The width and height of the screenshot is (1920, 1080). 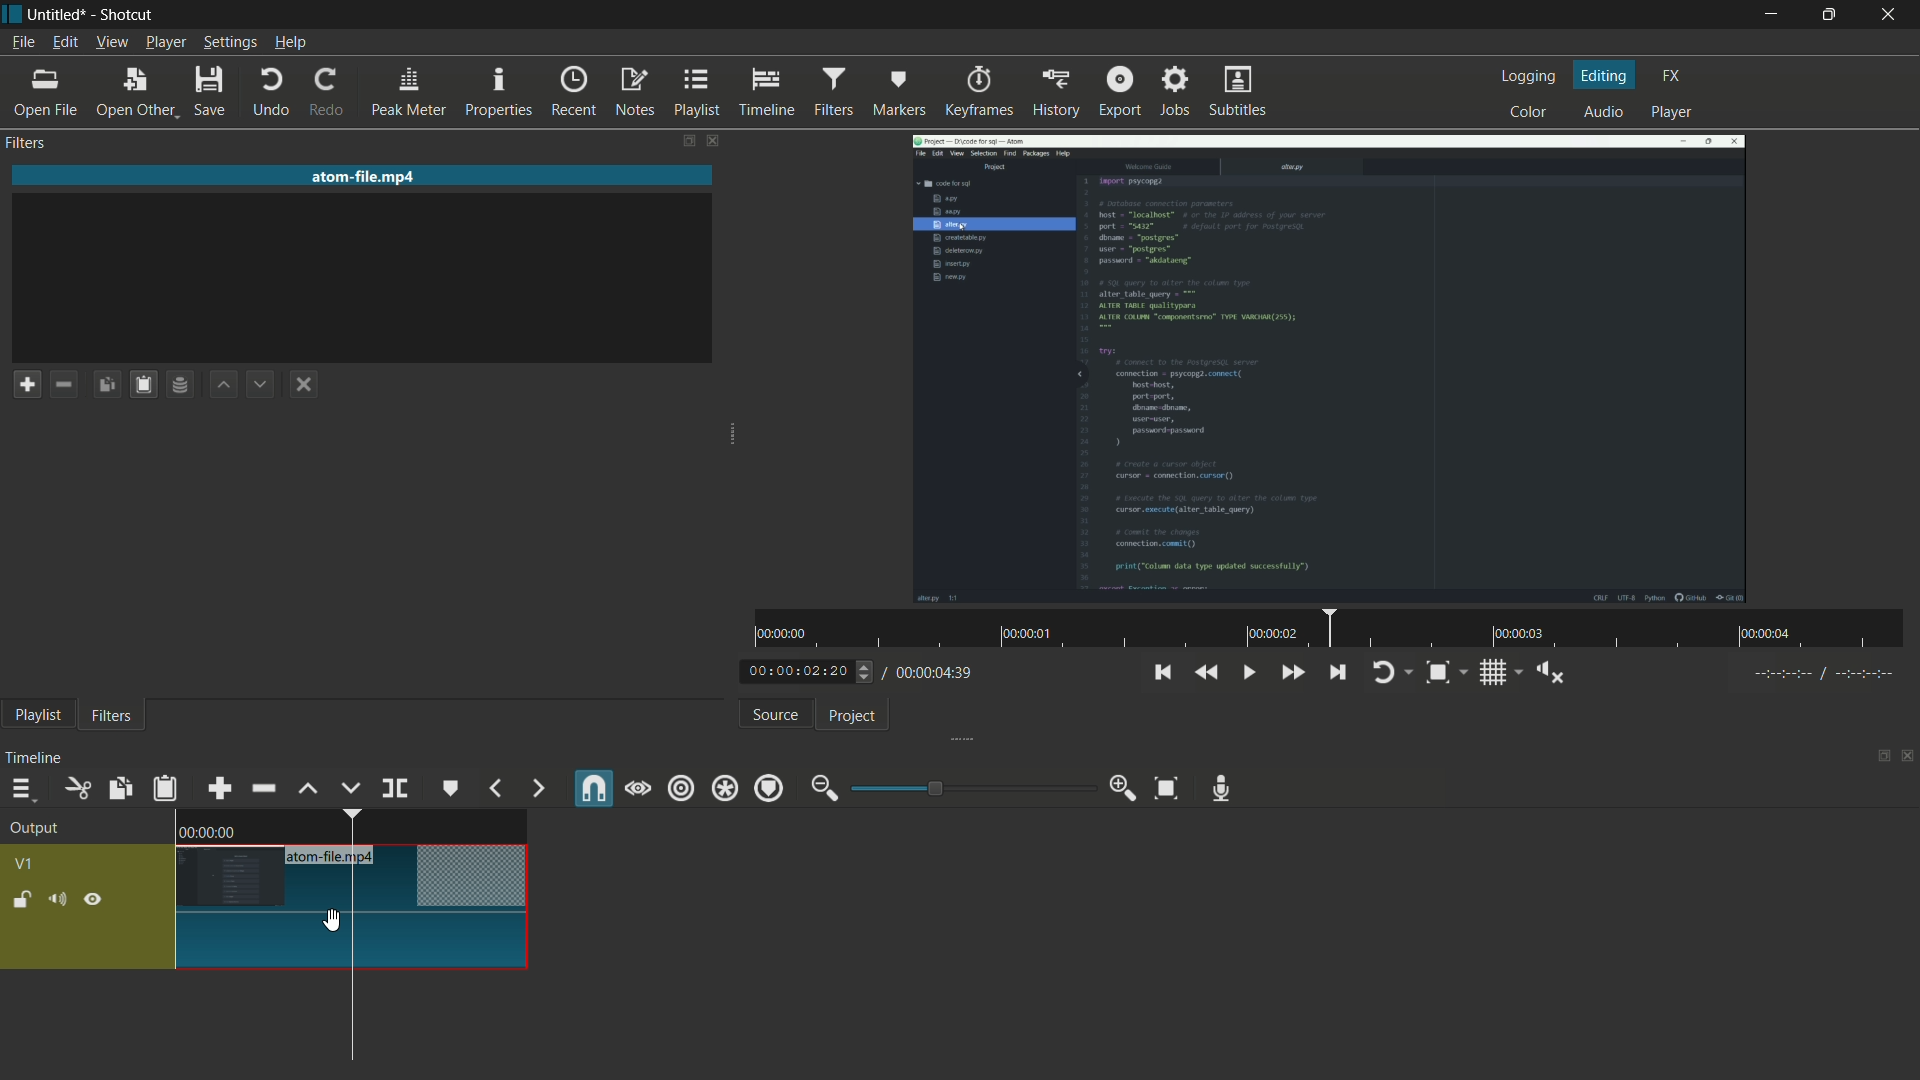 What do you see at coordinates (218, 789) in the screenshot?
I see `append` at bounding box center [218, 789].